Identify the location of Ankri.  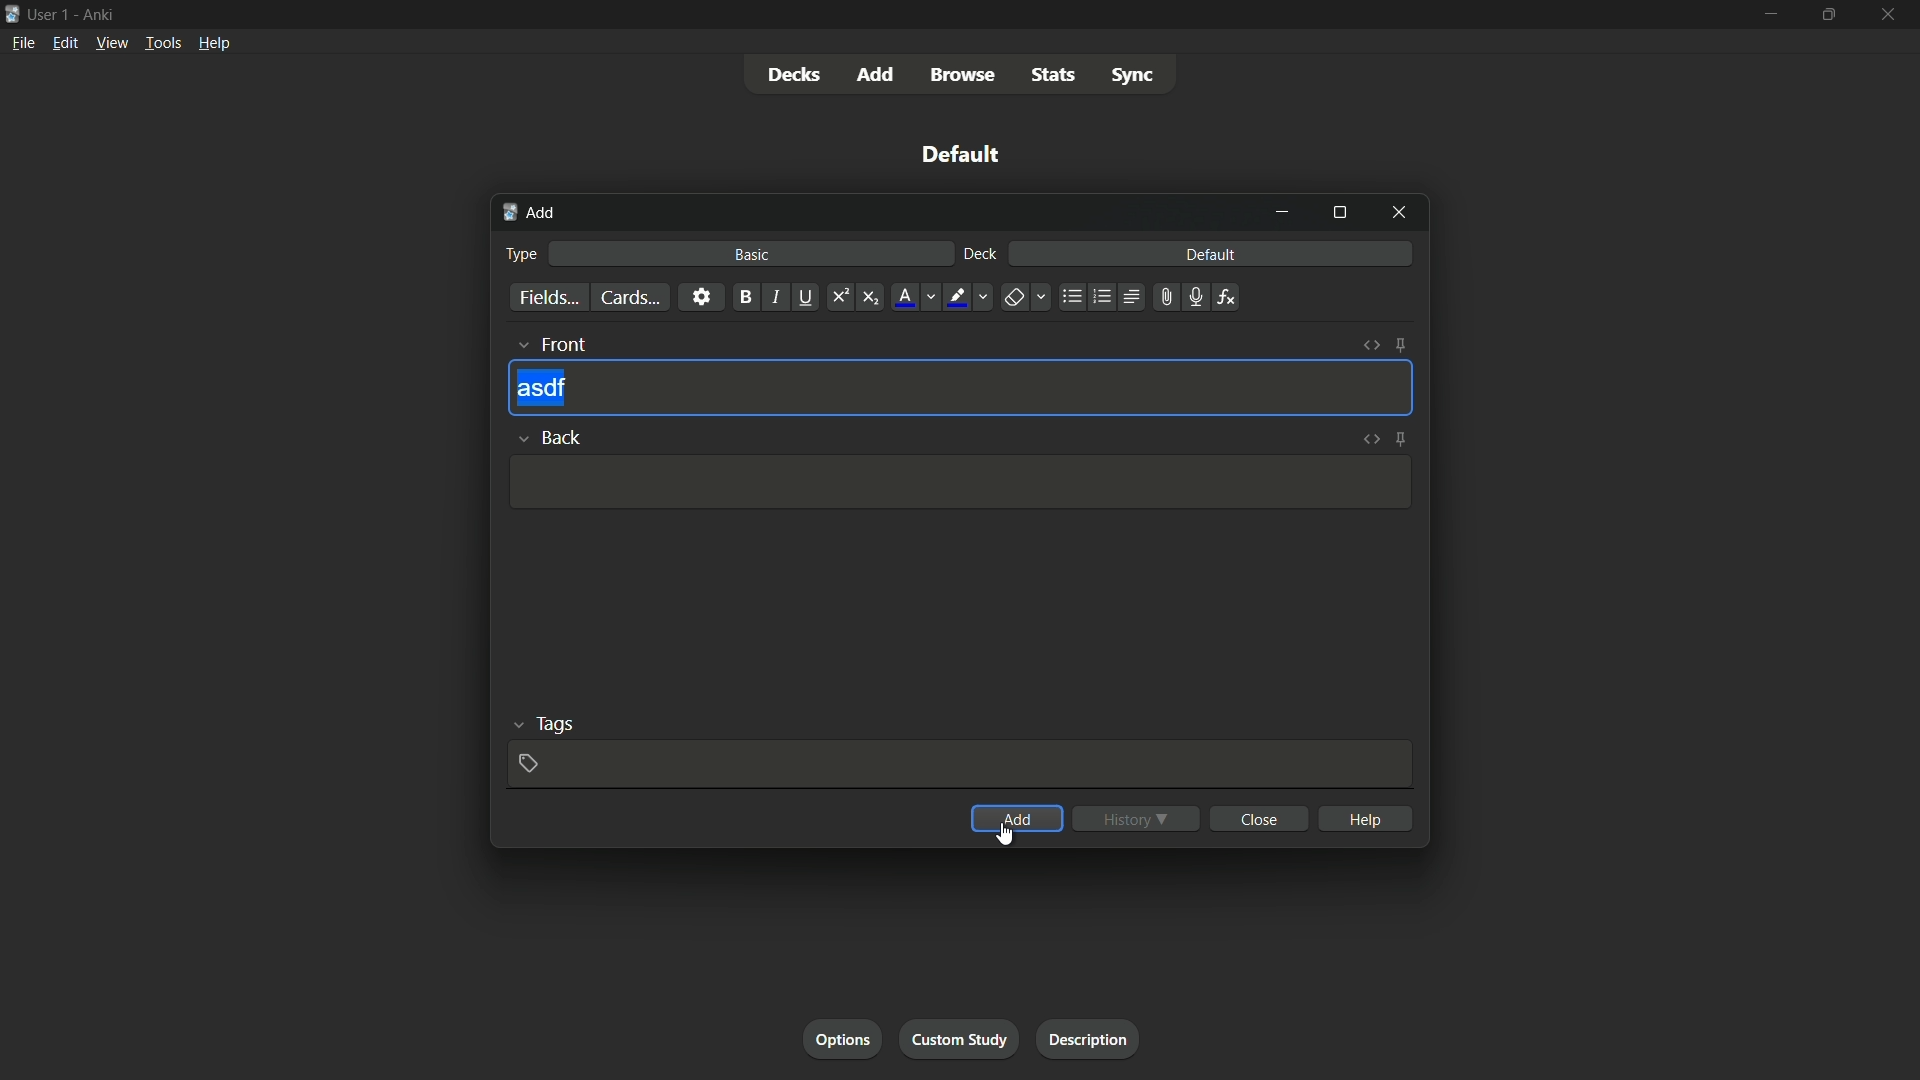
(95, 13).